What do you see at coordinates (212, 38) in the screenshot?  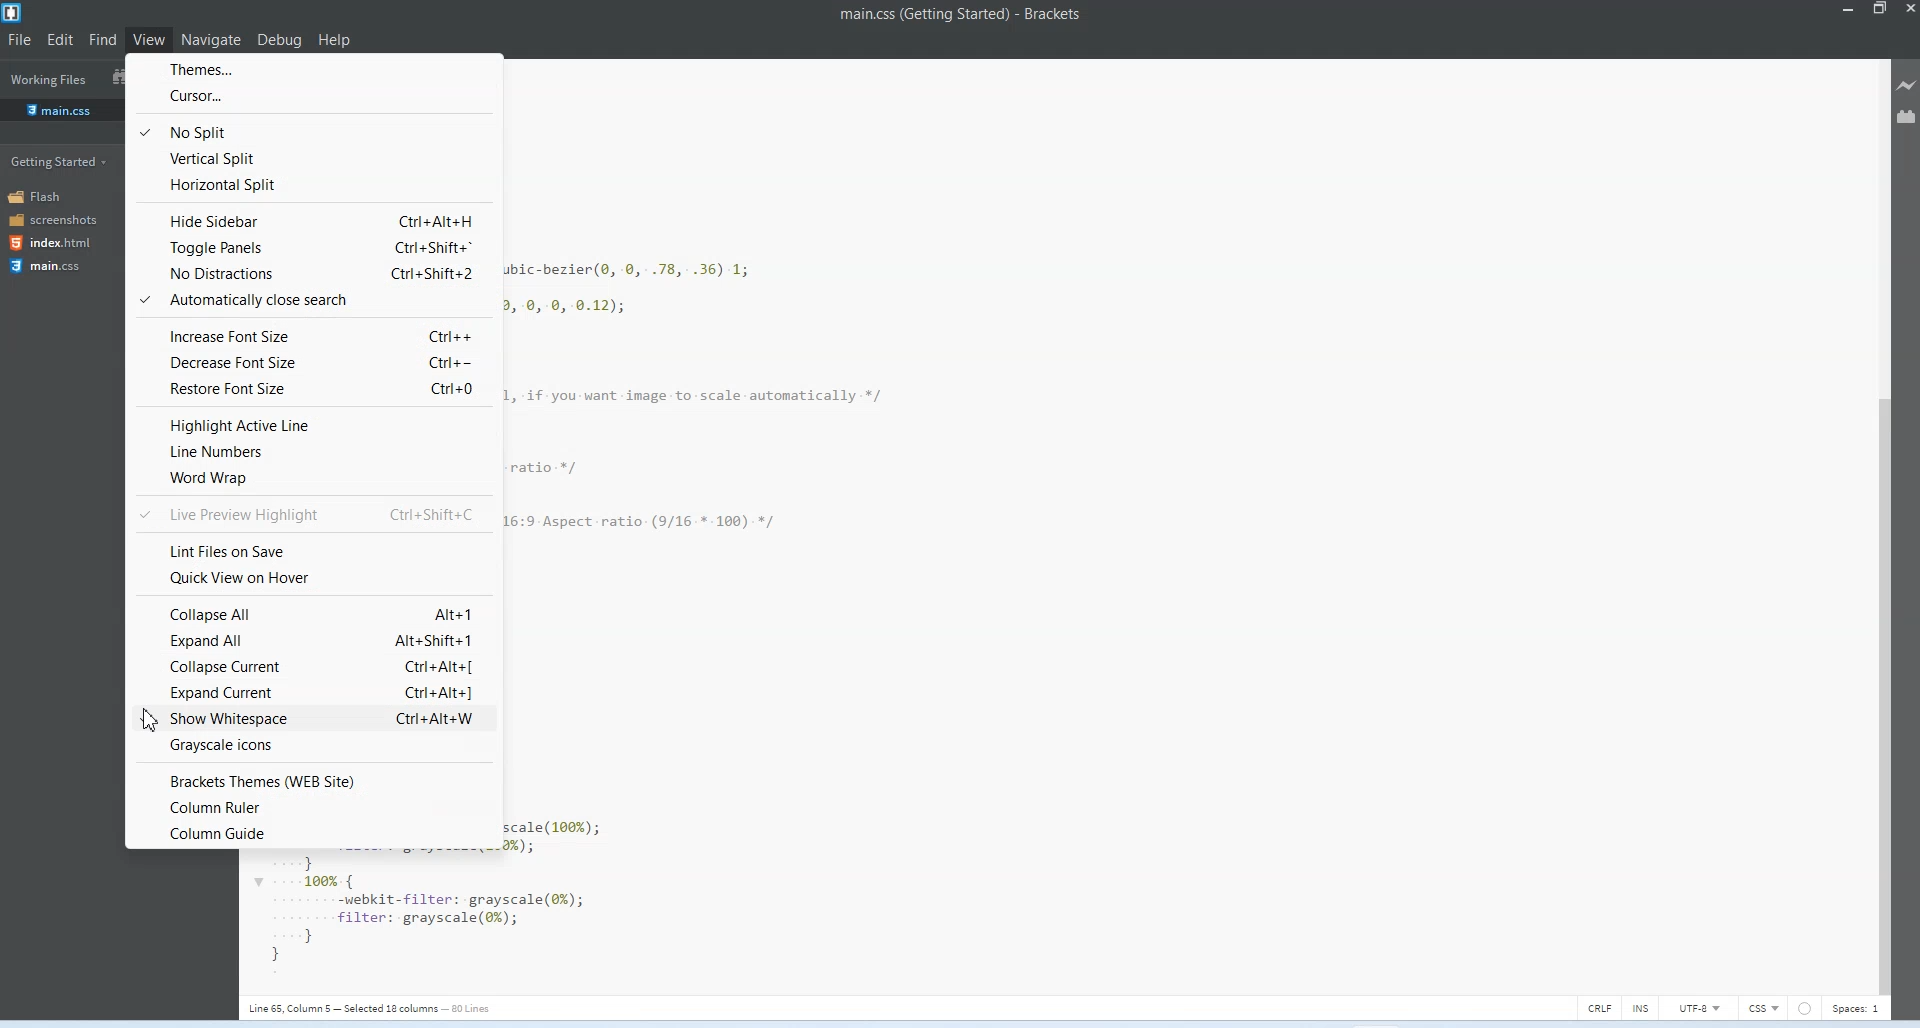 I see `Navigate` at bounding box center [212, 38].